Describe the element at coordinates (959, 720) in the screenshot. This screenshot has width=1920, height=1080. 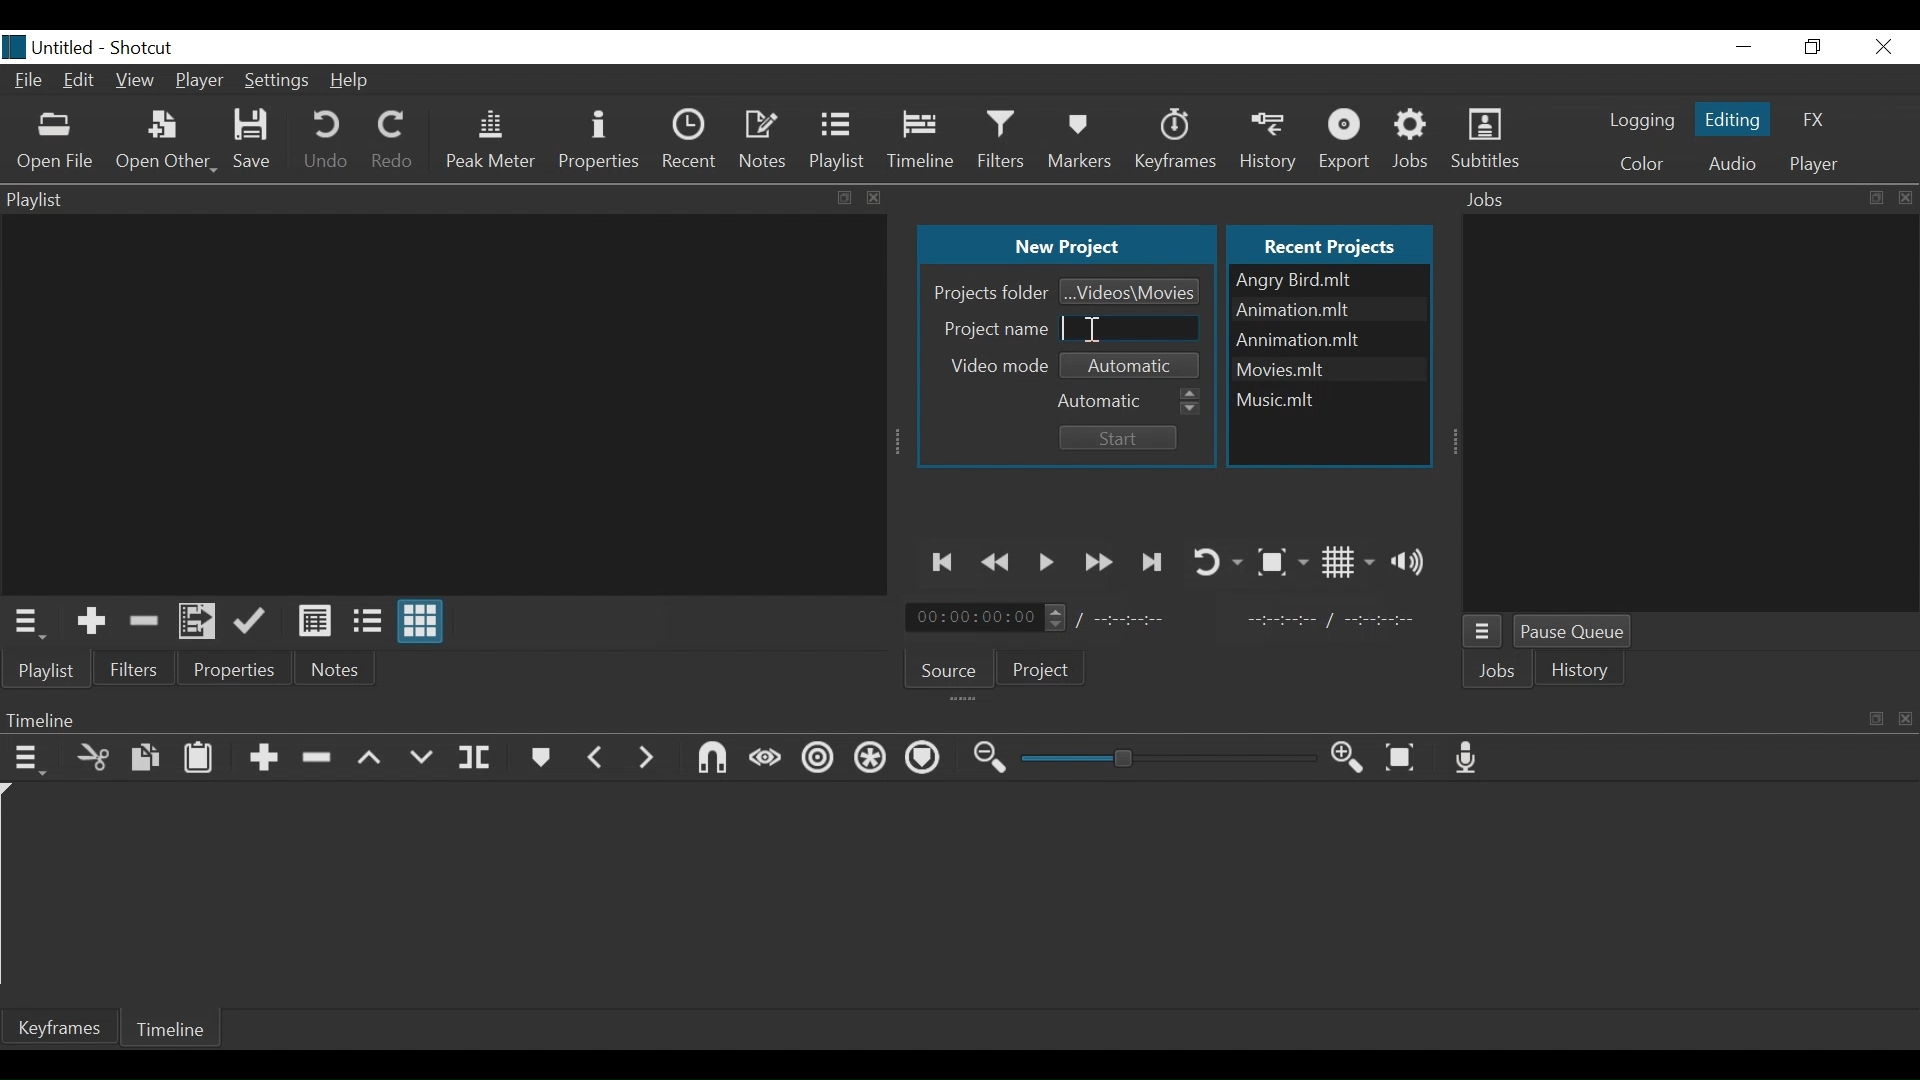
I see `Timeline Panel` at that location.